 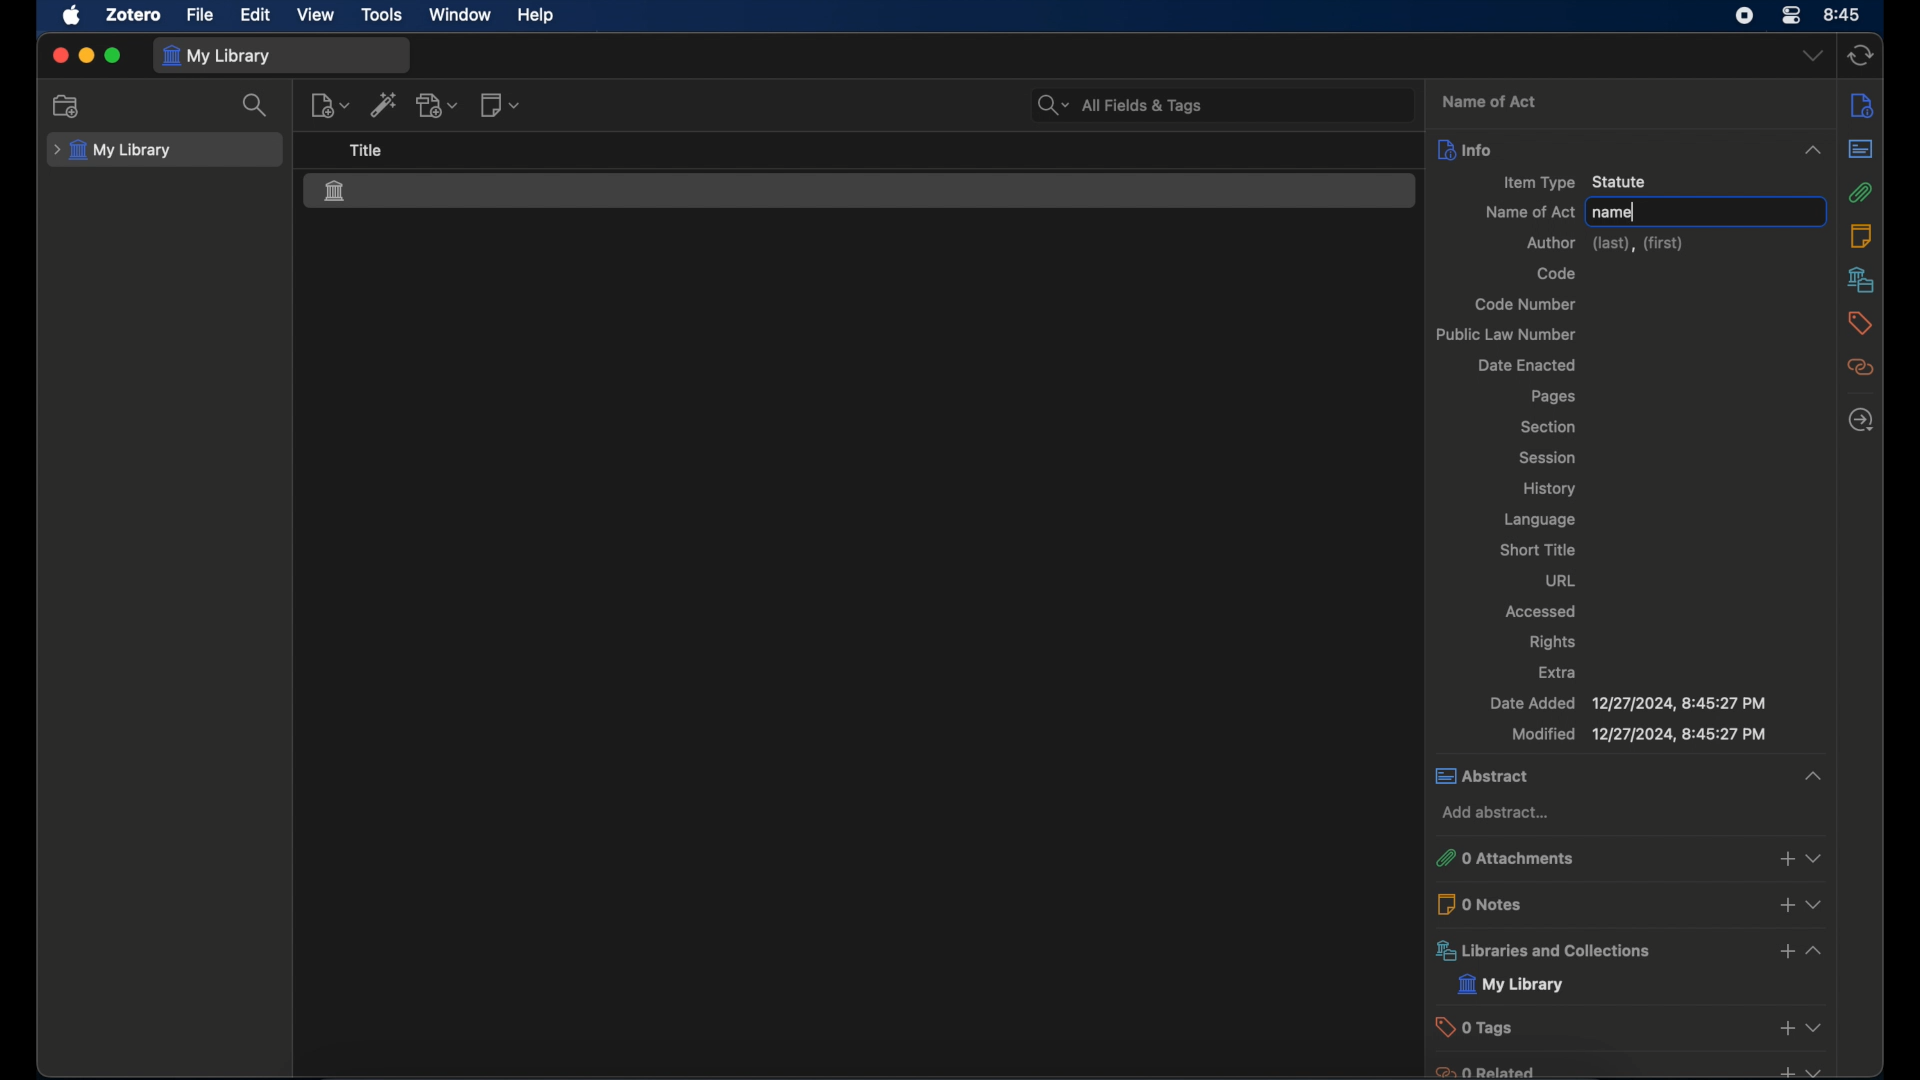 What do you see at coordinates (1810, 147) in the screenshot?
I see `collapse` at bounding box center [1810, 147].